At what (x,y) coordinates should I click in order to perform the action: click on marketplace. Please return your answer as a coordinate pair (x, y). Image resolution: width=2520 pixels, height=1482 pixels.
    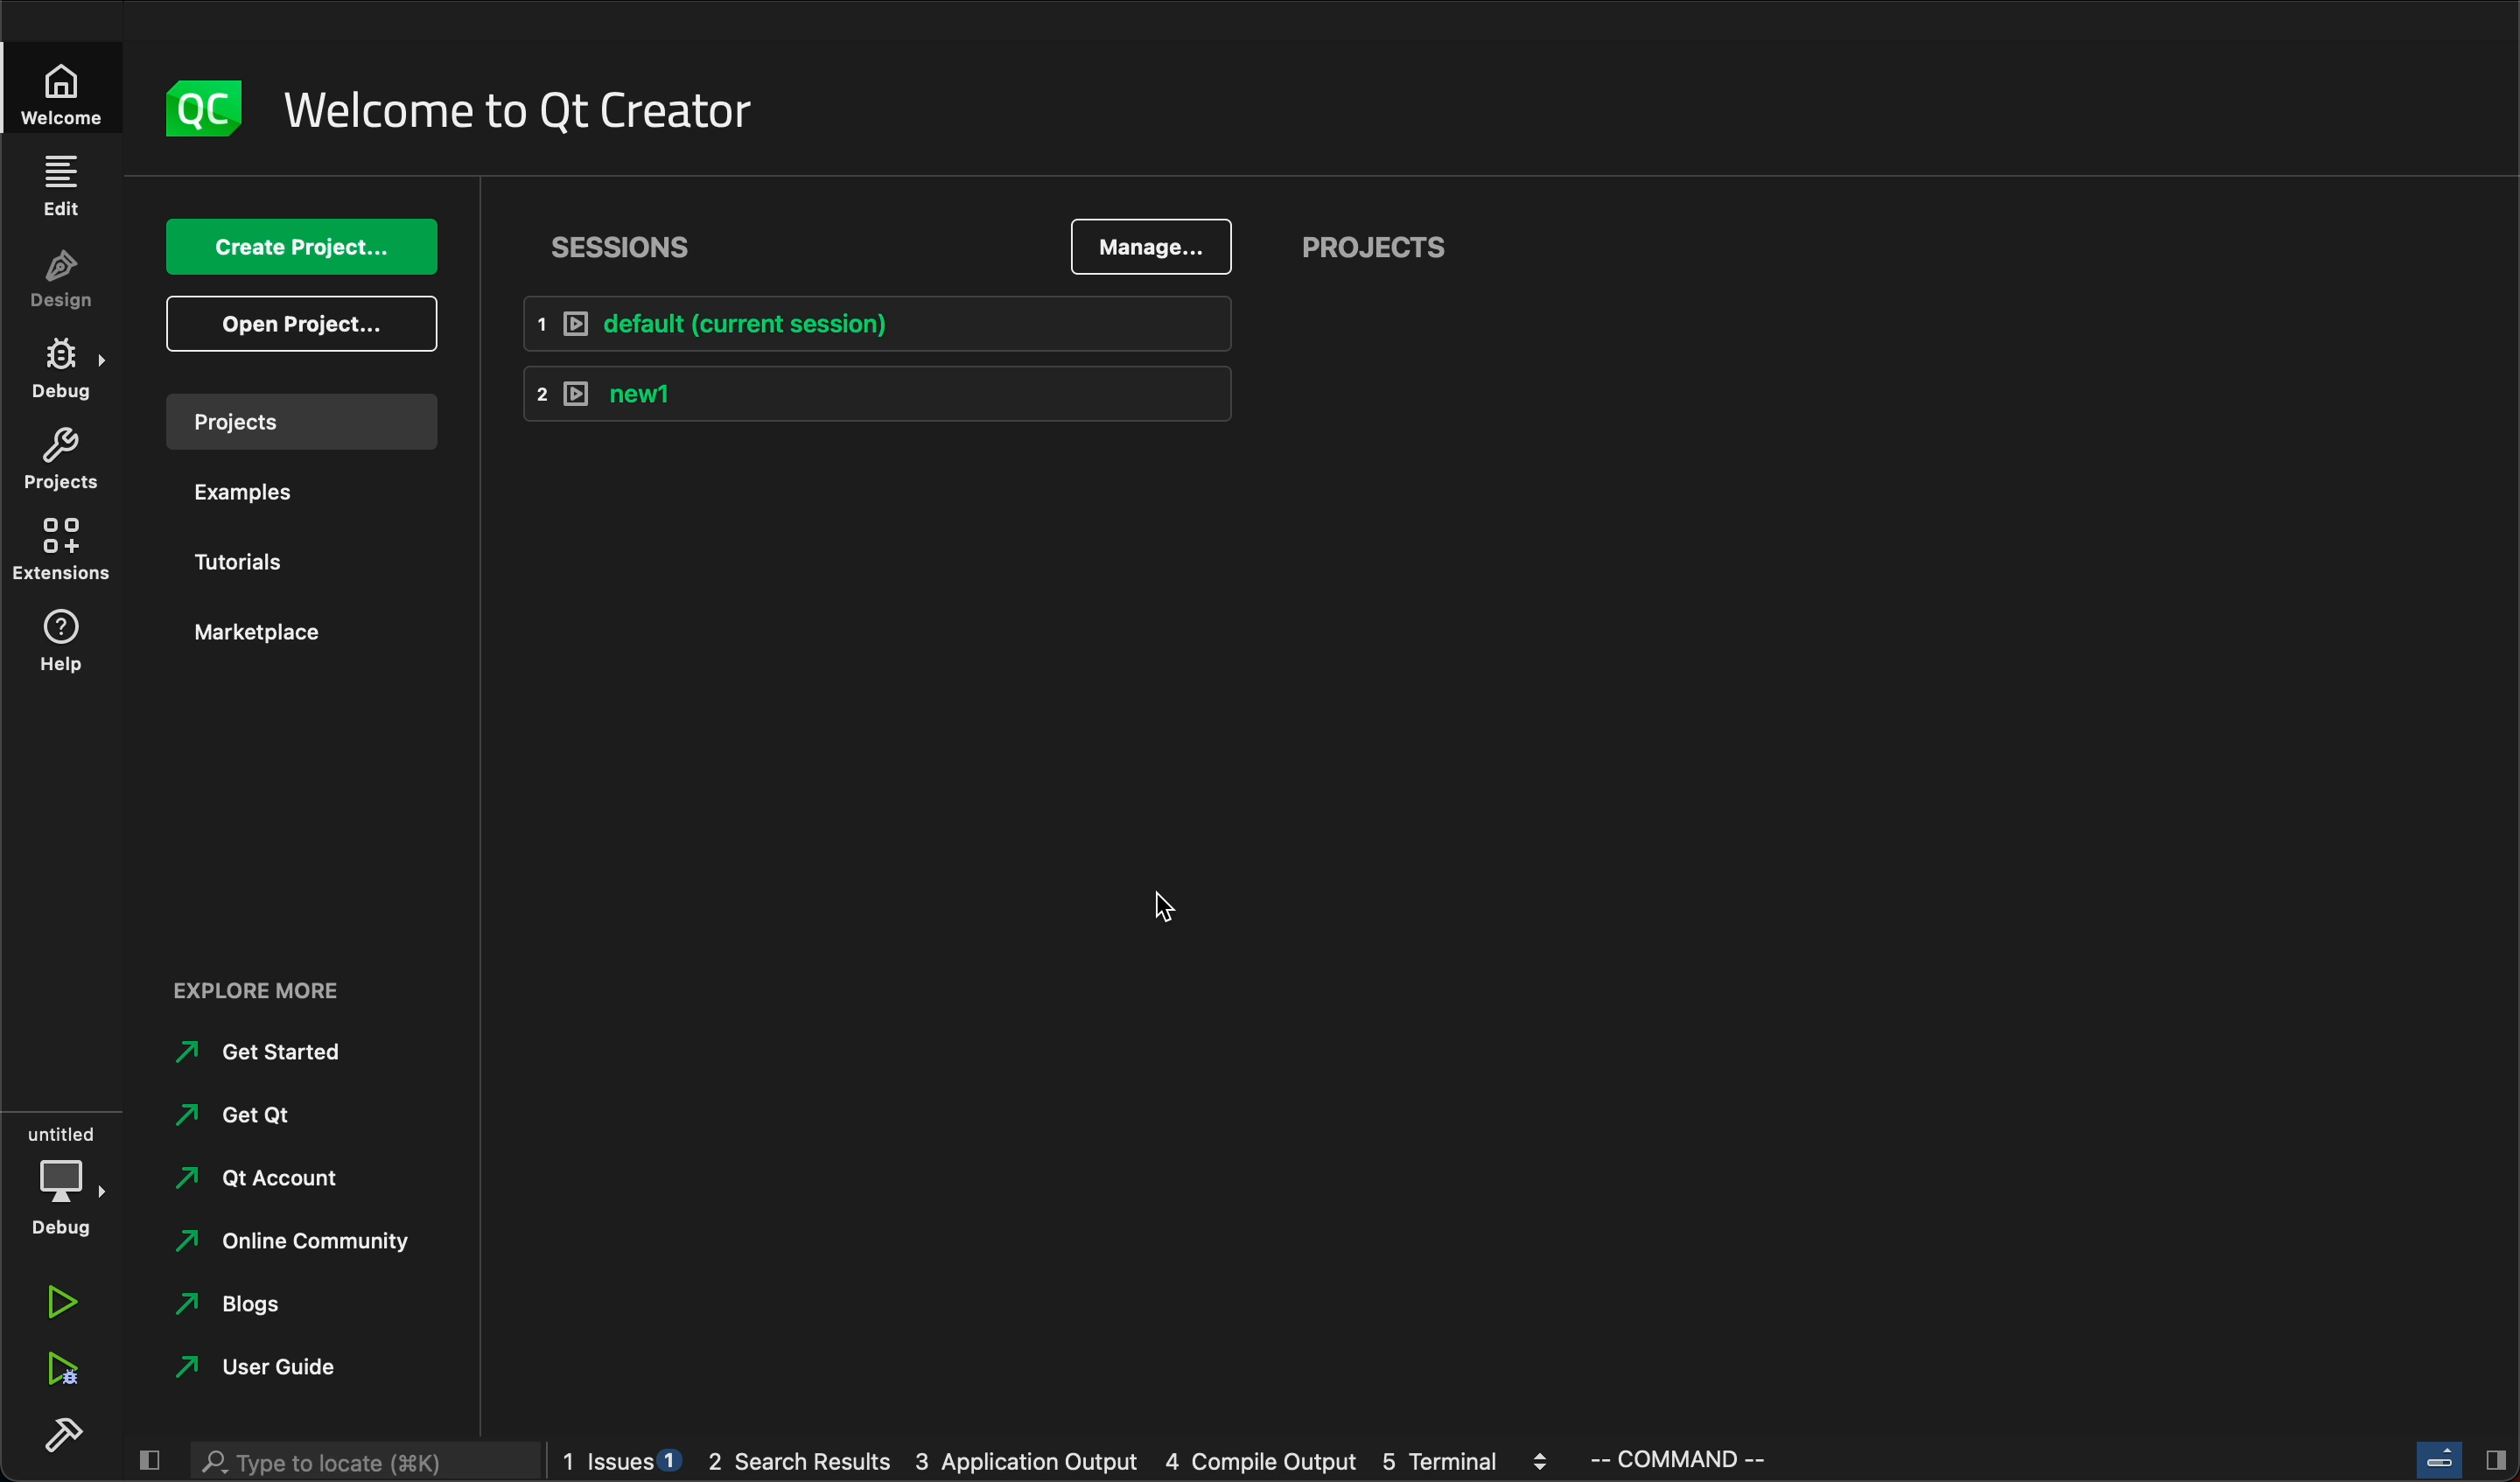
    Looking at the image, I should click on (258, 636).